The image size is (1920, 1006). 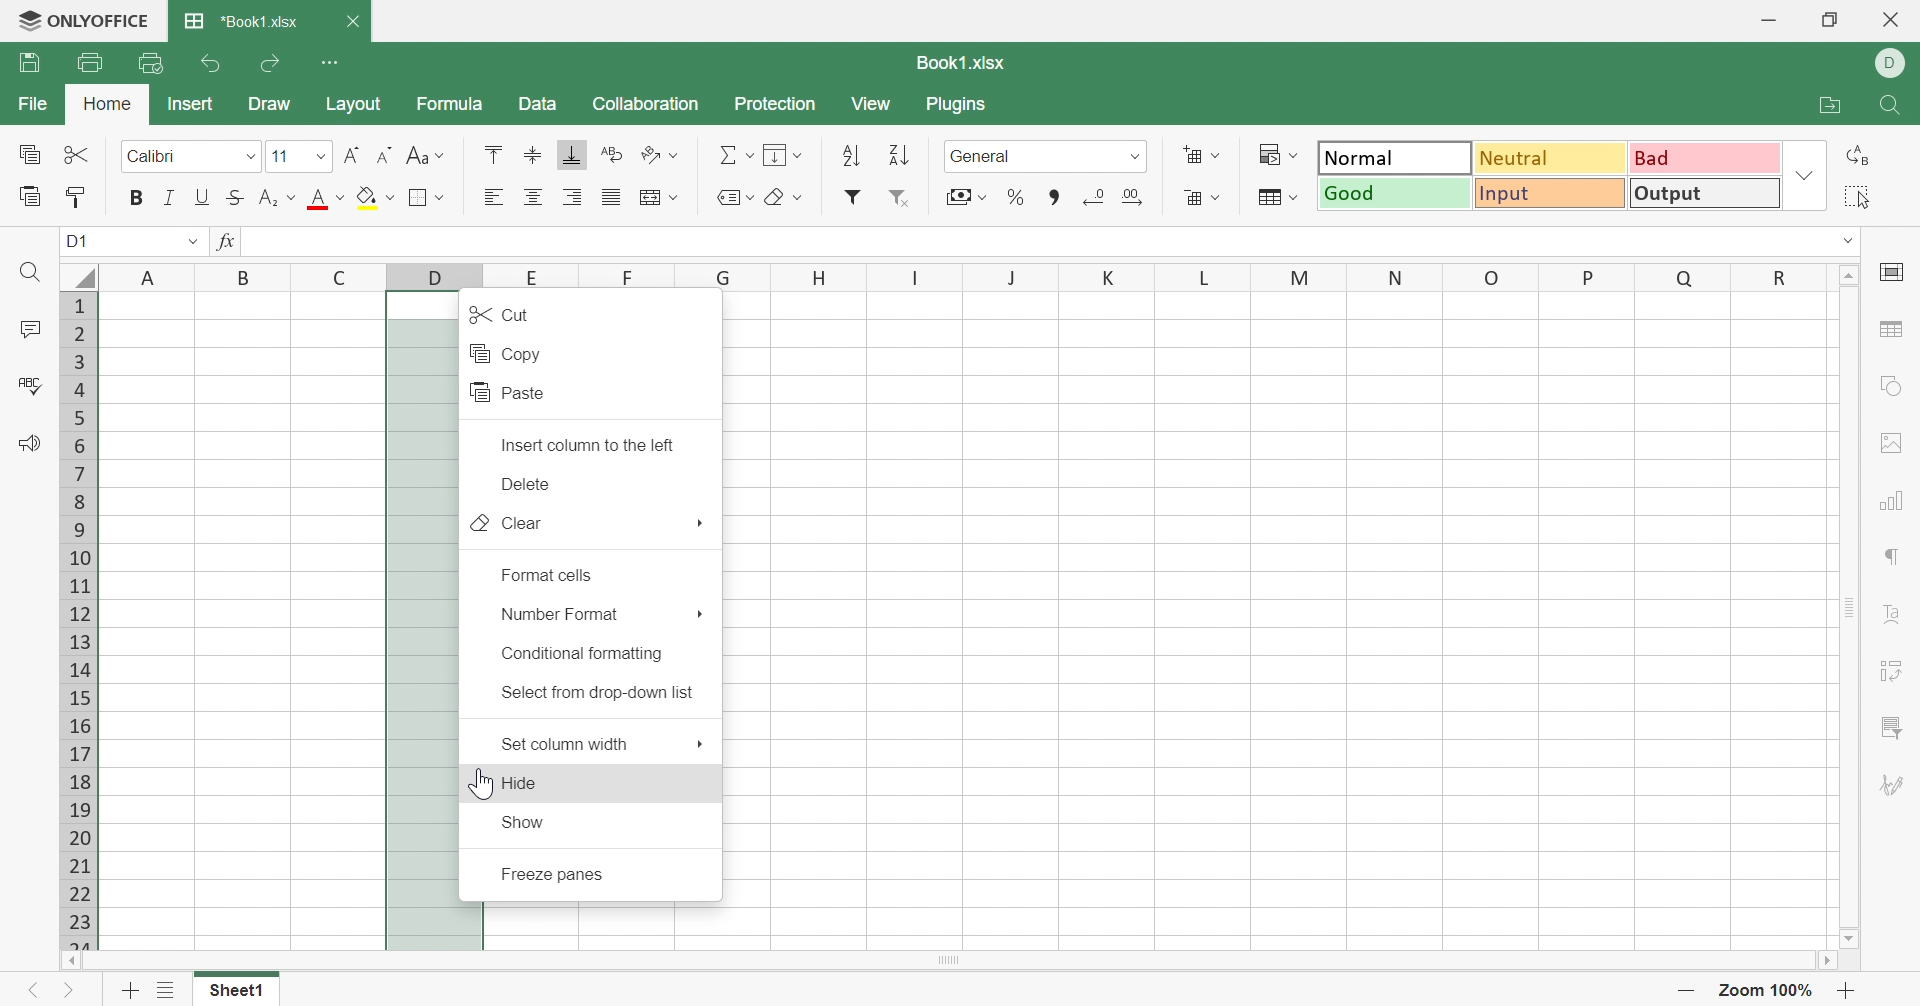 What do you see at coordinates (70, 960) in the screenshot?
I see `Scroll Left` at bounding box center [70, 960].